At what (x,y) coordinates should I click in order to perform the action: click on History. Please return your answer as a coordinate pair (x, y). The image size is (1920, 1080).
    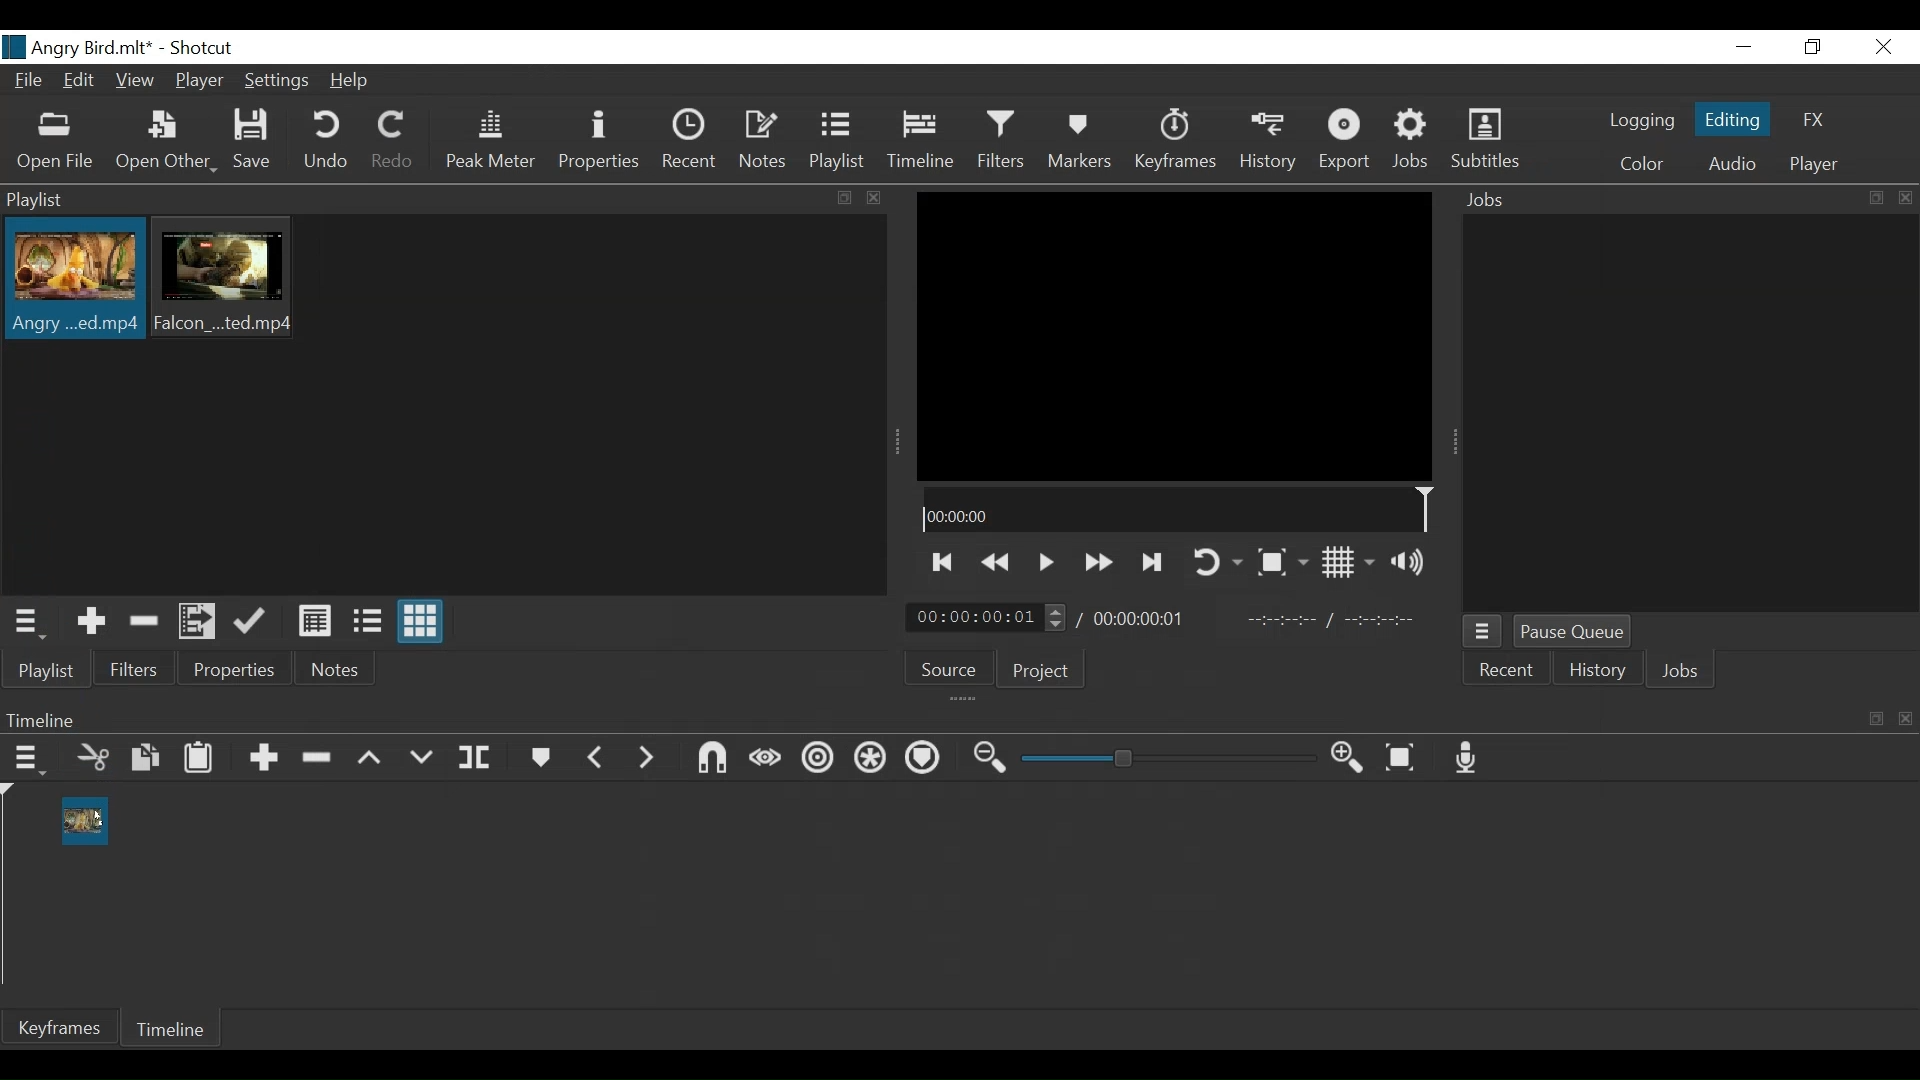
    Looking at the image, I should click on (1273, 141).